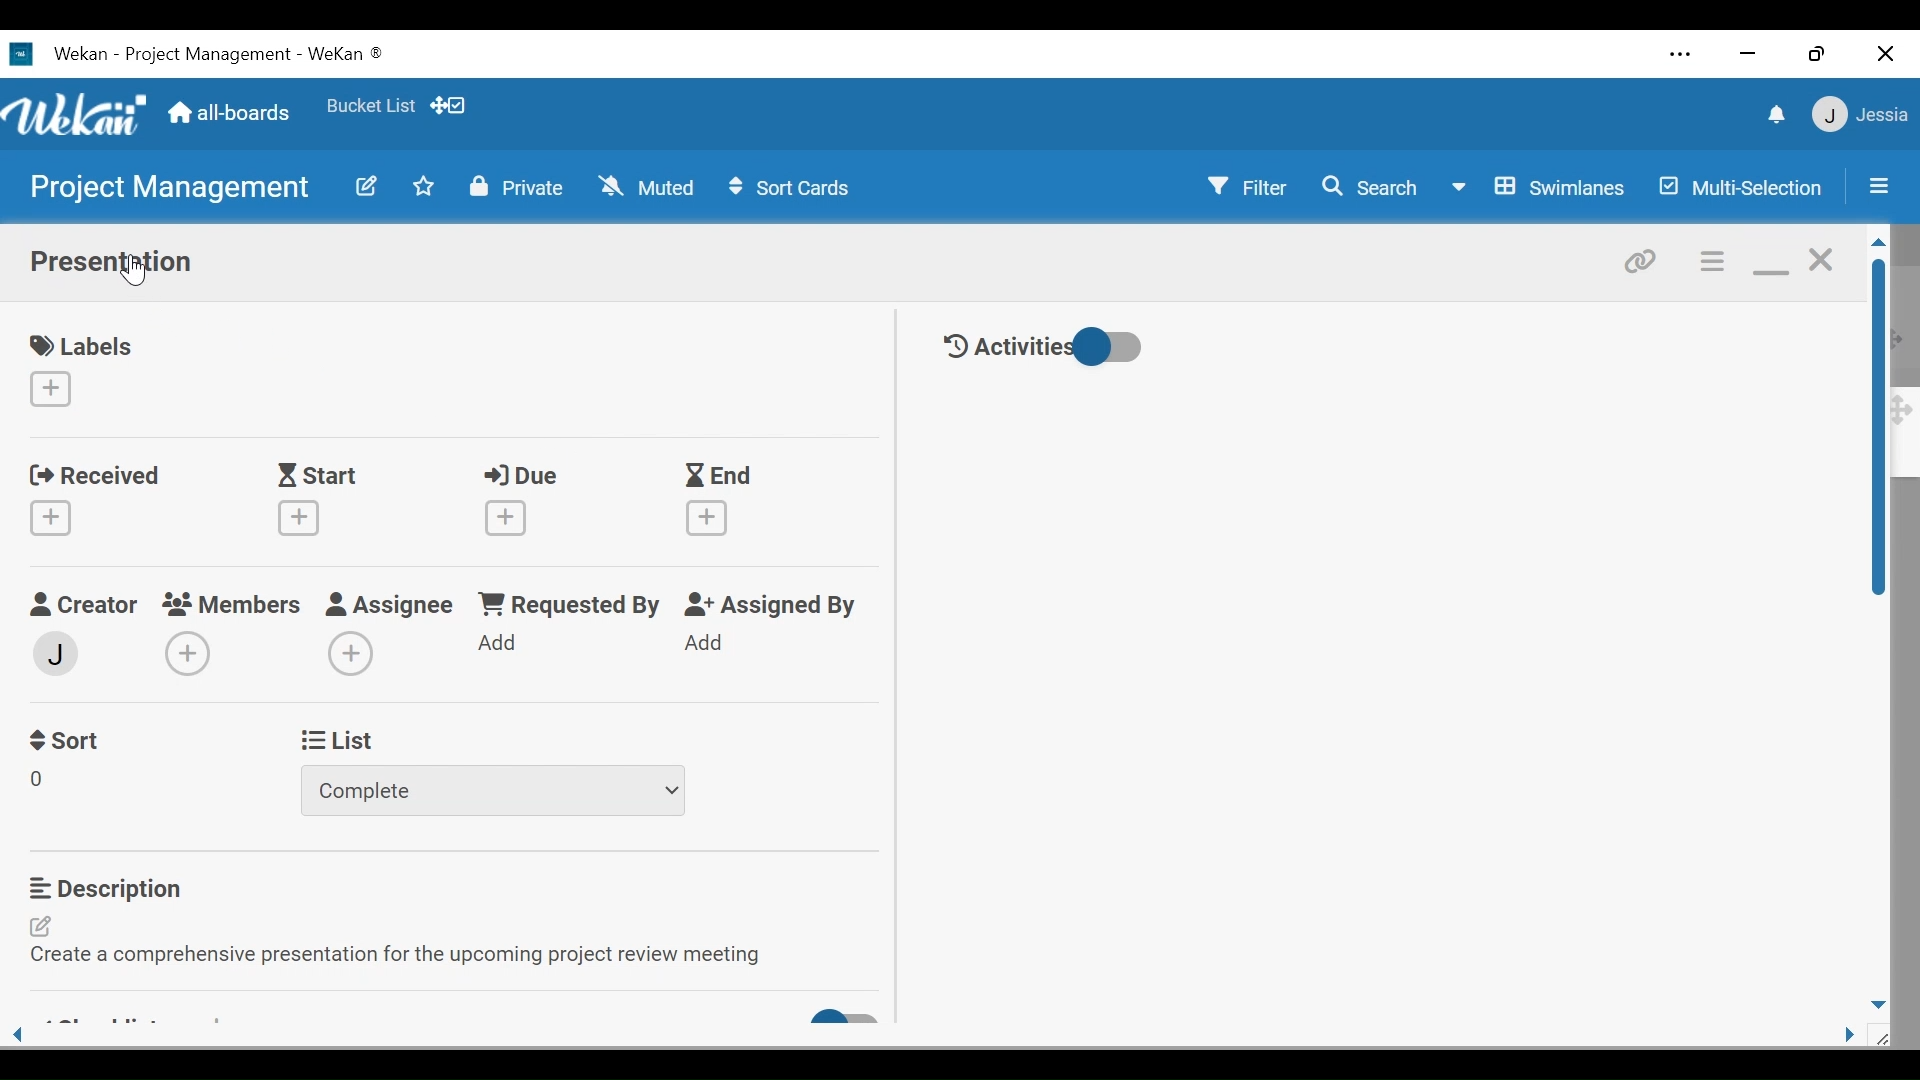 This screenshot has width=1920, height=1080. What do you see at coordinates (233, 602) in the screenshot?
I see `Members` at bounding box center [233, 602].